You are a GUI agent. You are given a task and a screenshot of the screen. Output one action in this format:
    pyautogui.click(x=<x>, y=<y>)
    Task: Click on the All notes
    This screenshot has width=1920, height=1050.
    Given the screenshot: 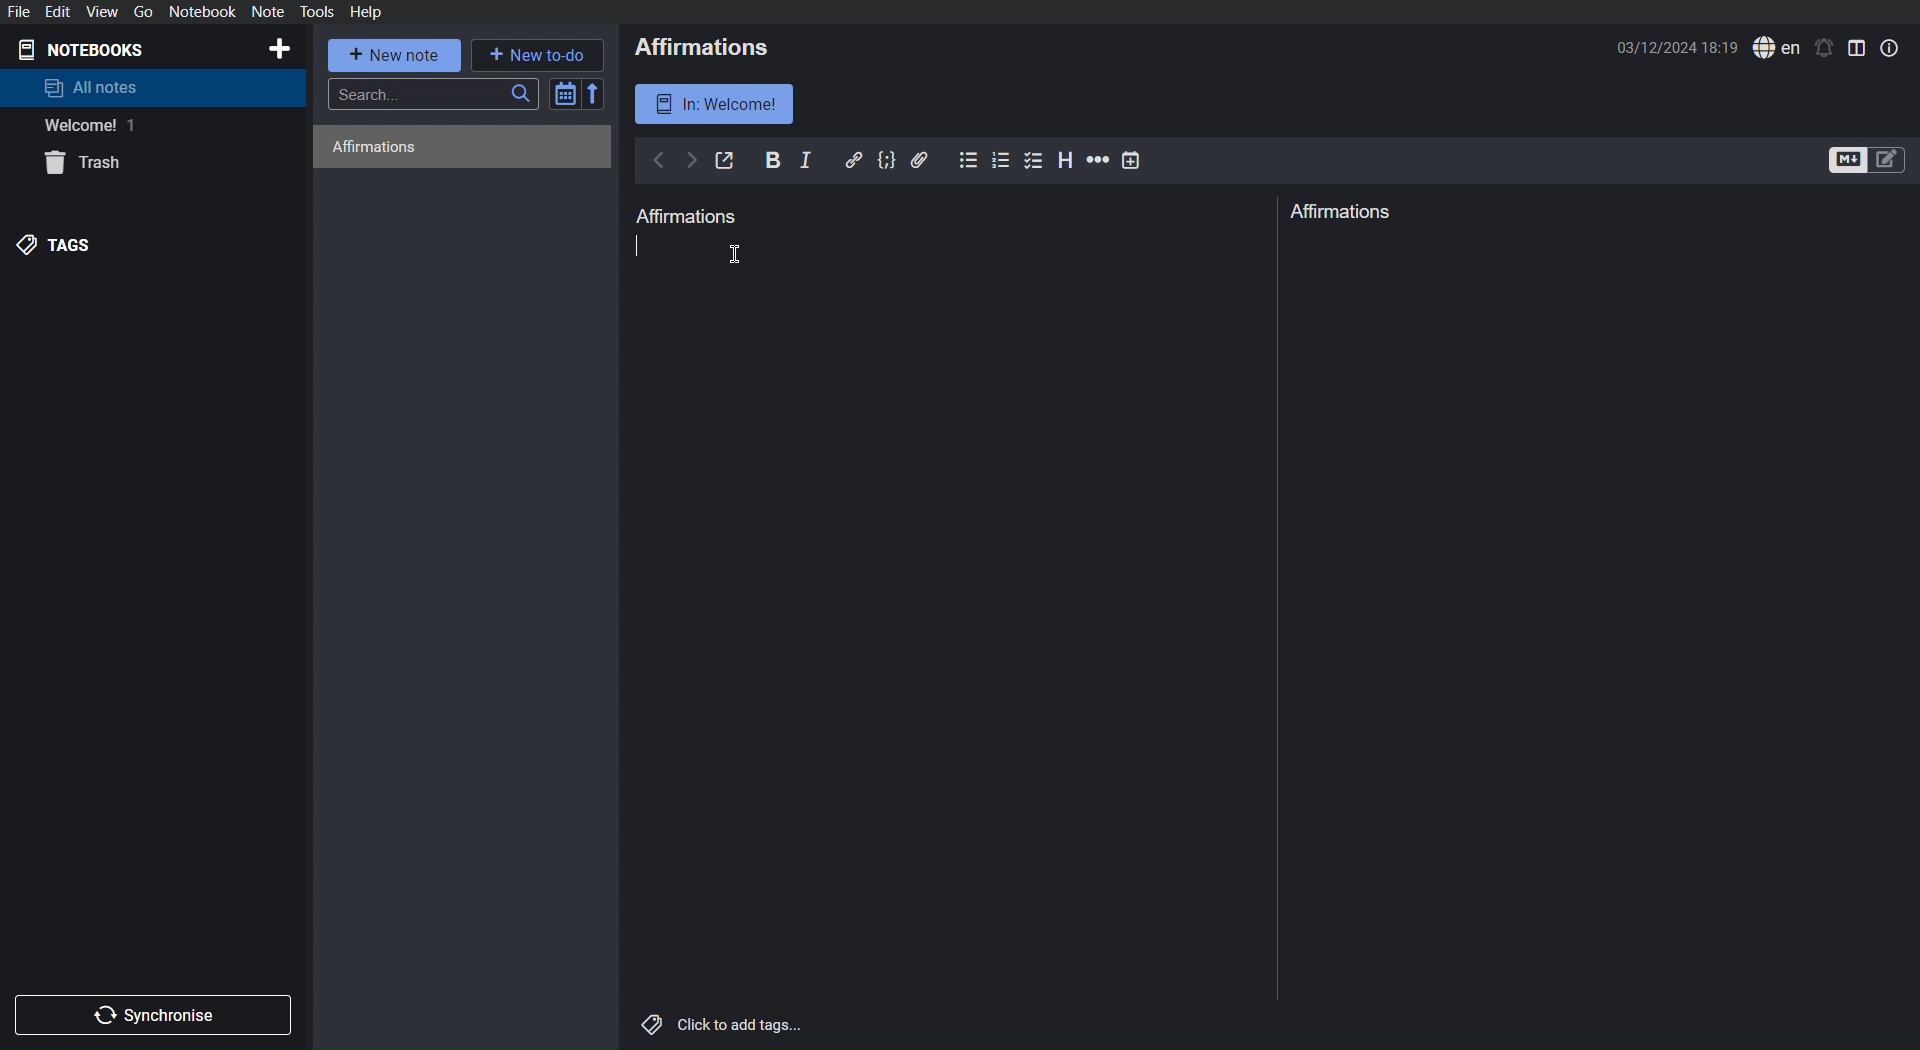 What is the action you would take?
    pyautogui.click(x=92, y=87)
    